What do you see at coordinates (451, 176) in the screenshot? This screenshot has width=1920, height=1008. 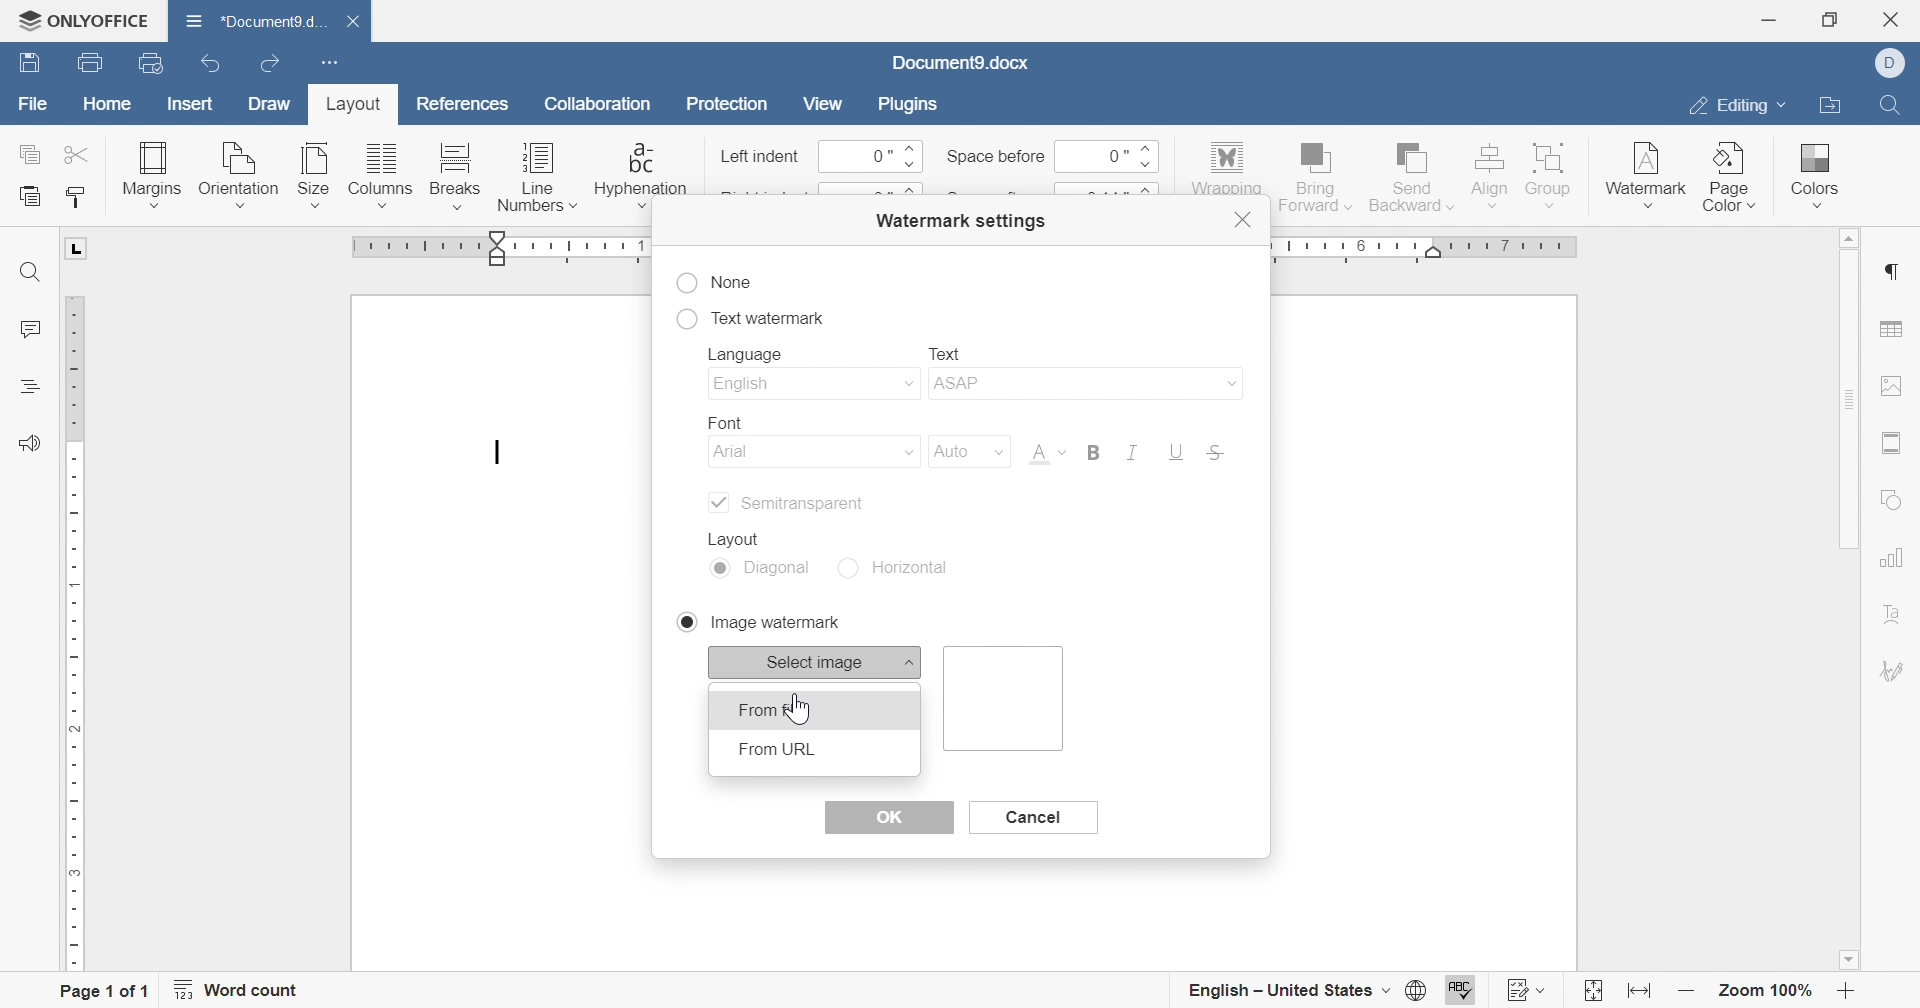 I see `breaks` at bounding box center [451, 176].